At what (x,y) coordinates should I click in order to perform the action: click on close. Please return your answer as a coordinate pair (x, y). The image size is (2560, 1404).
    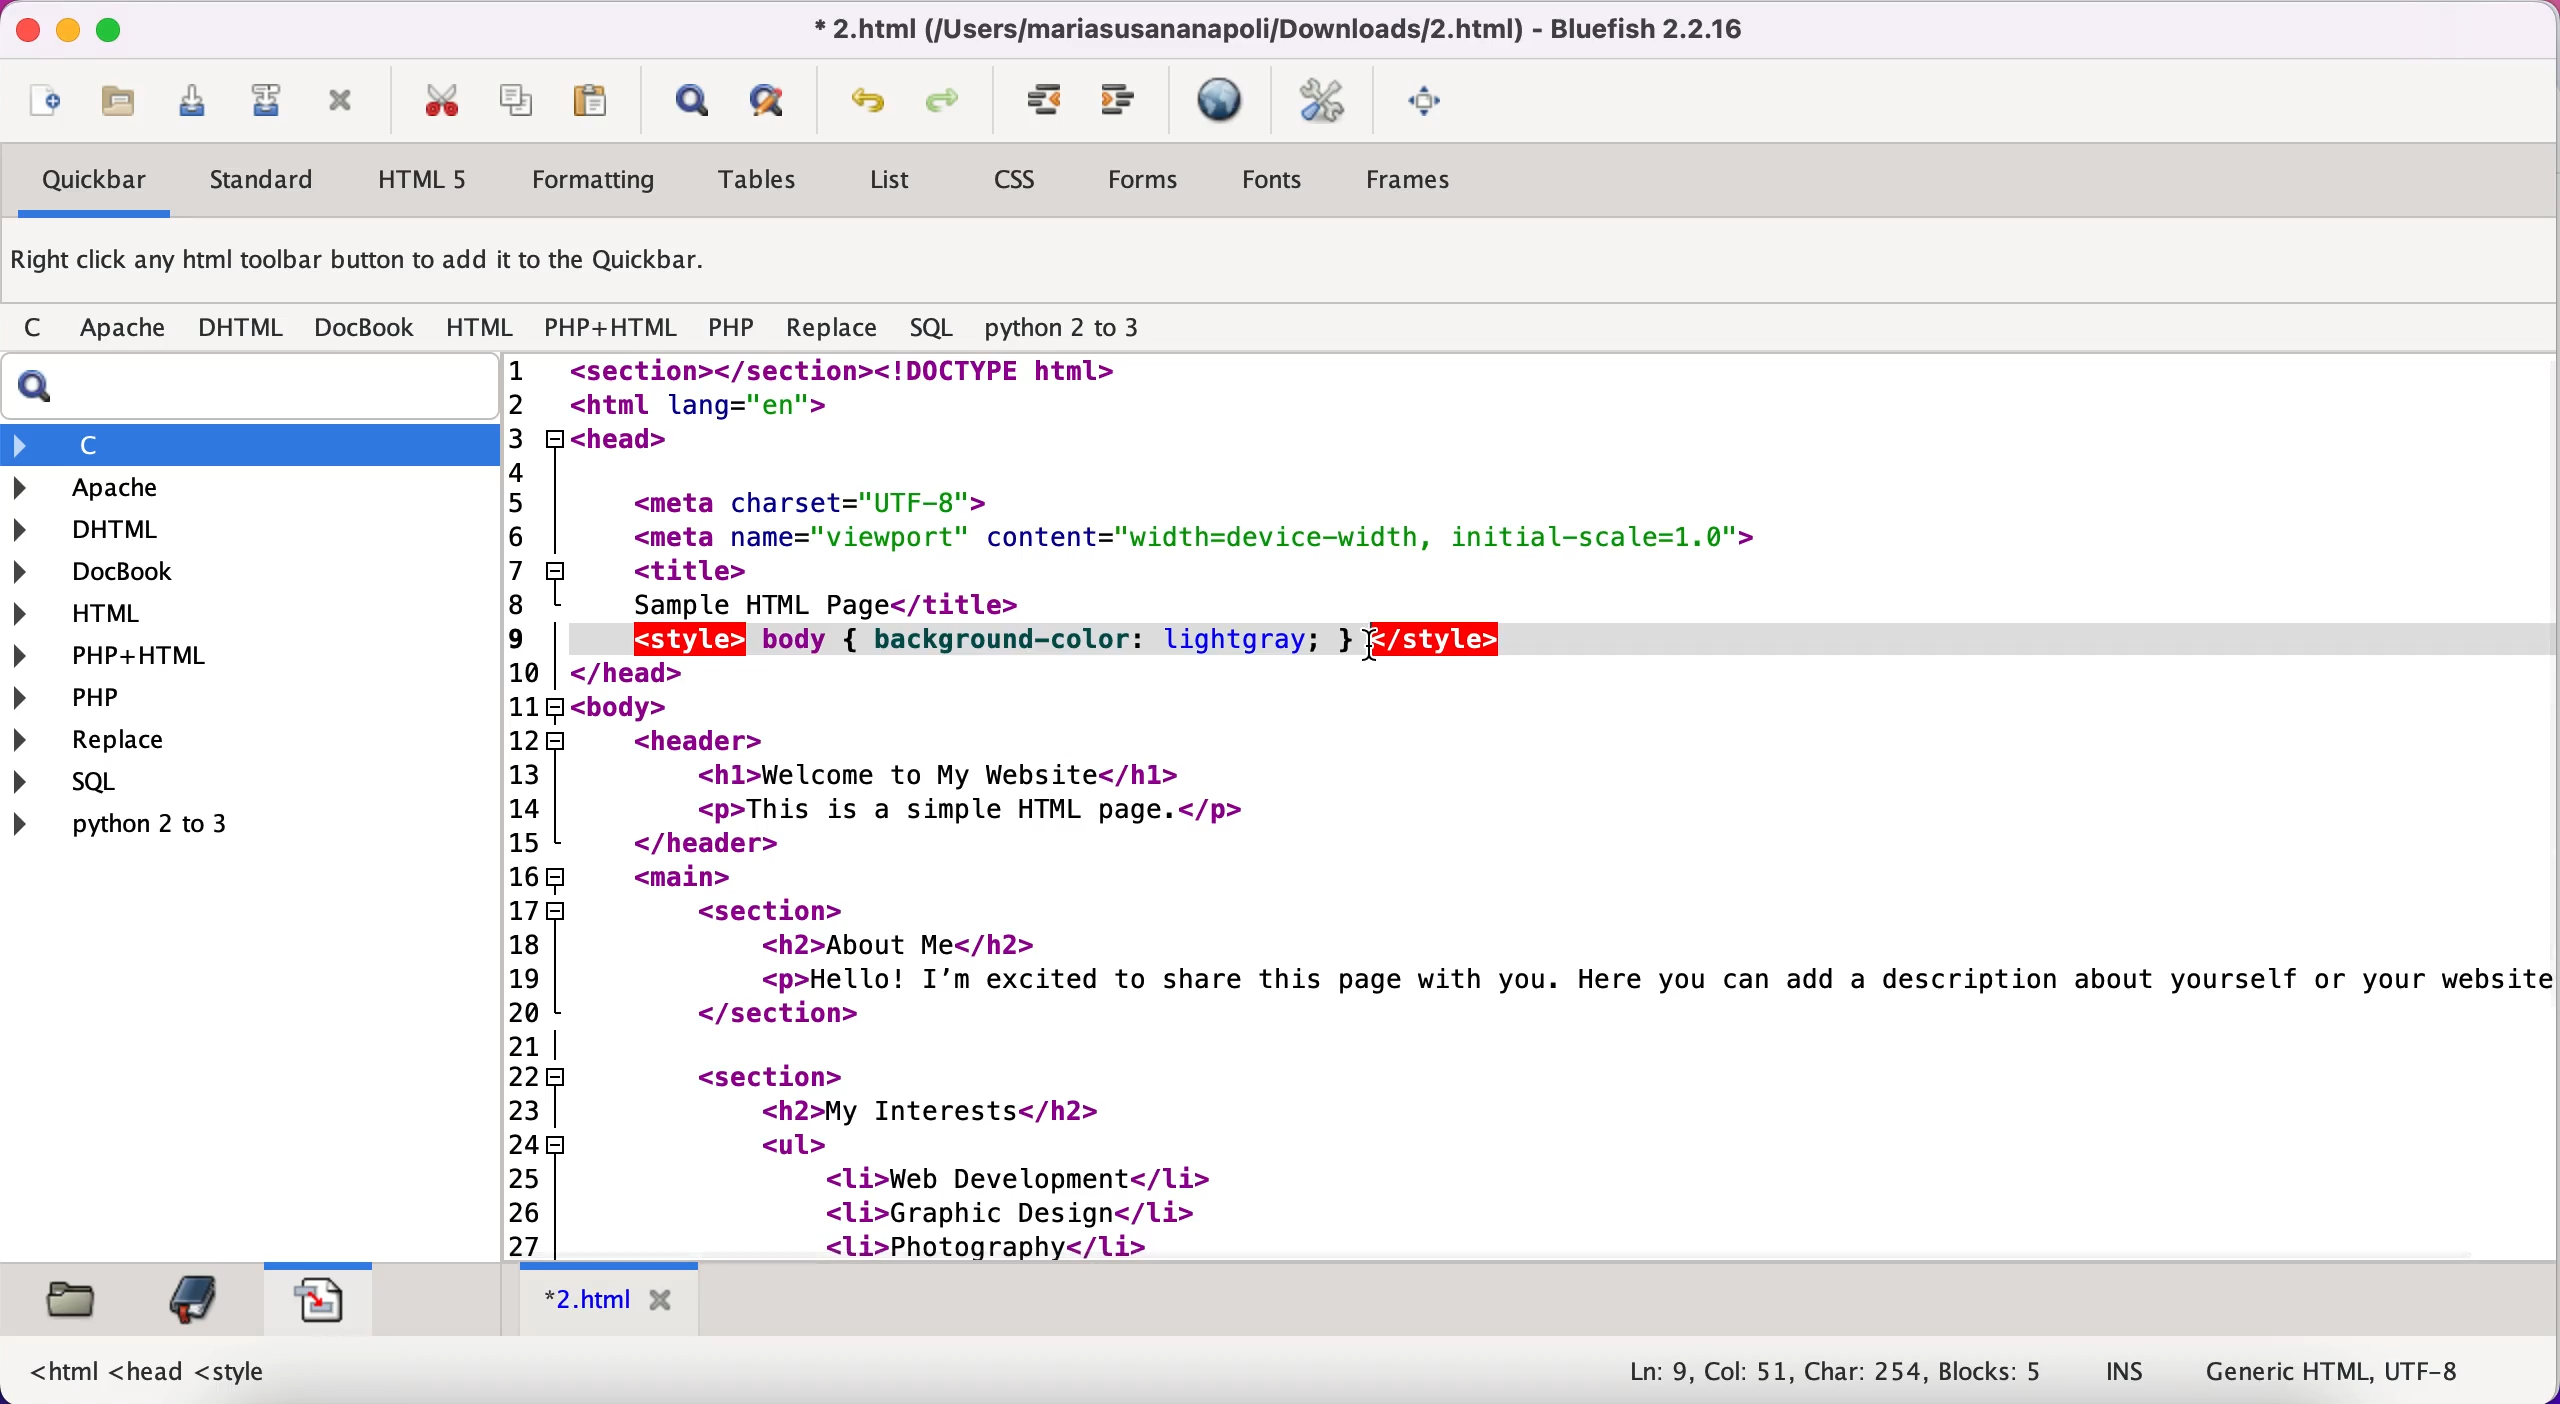
    Looking at the image, I should click on (22, 29).